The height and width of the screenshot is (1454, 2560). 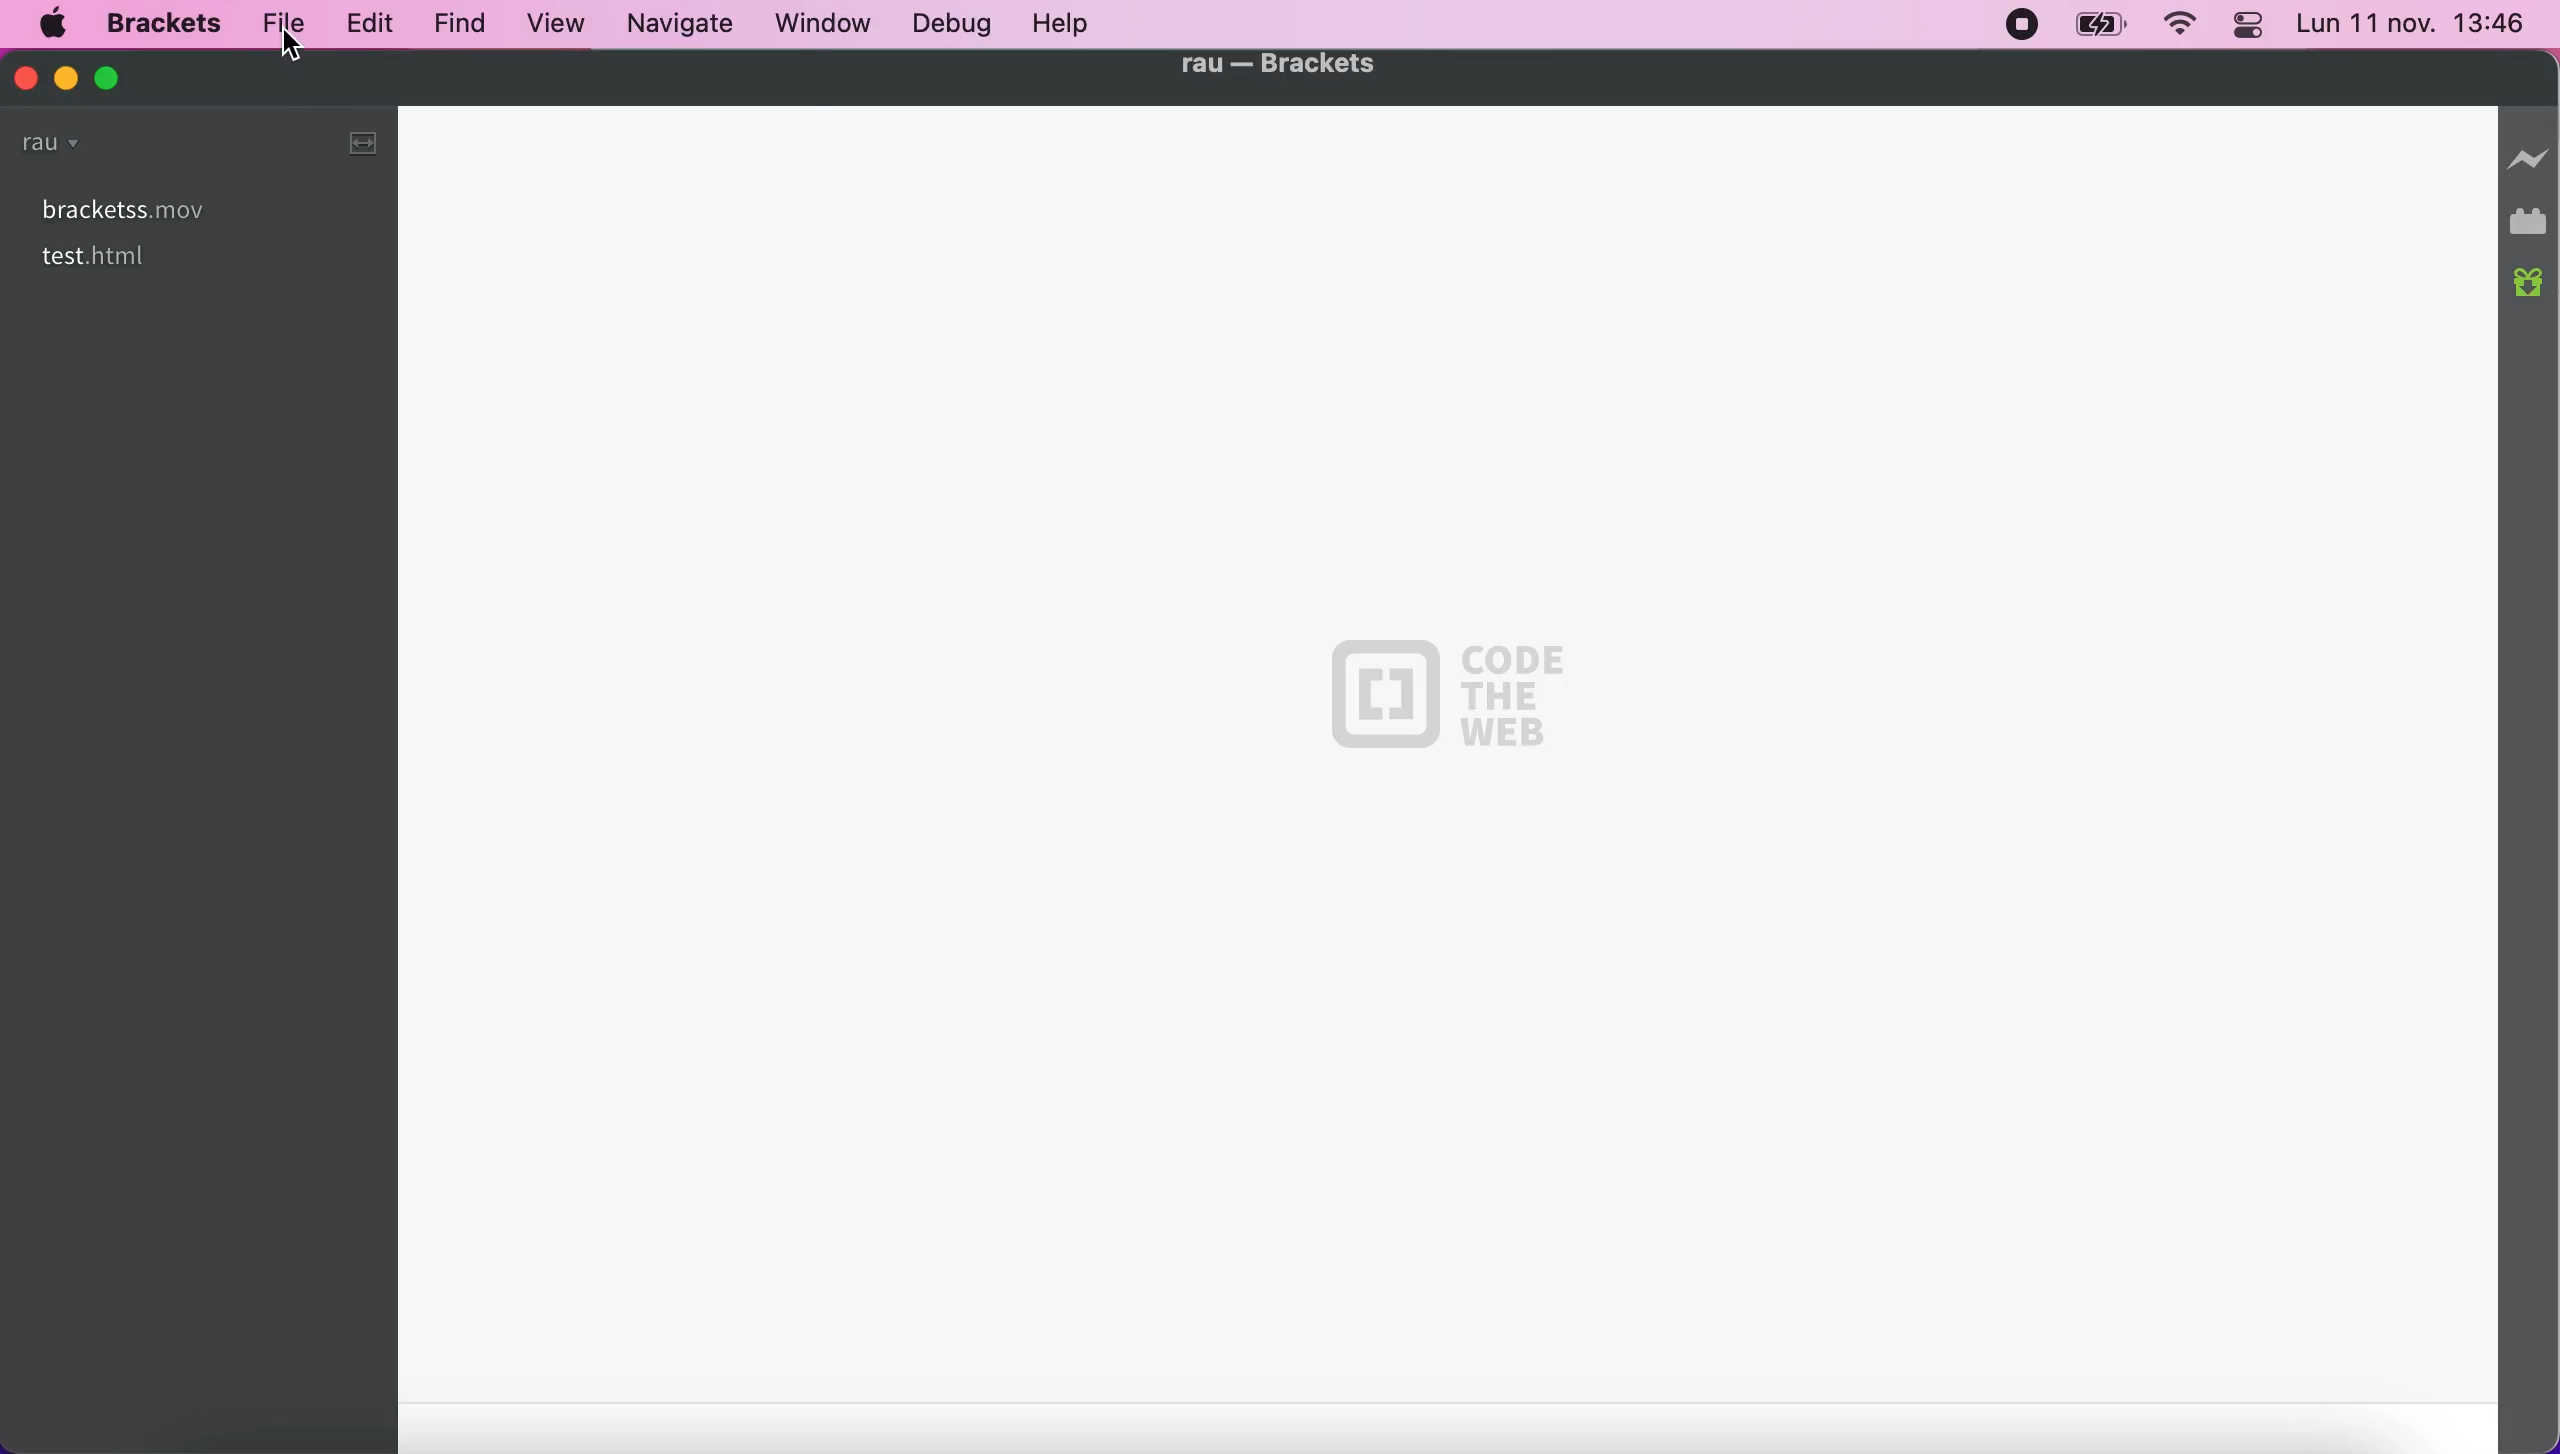 What do you see at coordinates (2531, 291) in the screenshot?
I see `new builds of brackets` at bounding box center [2531, 291].